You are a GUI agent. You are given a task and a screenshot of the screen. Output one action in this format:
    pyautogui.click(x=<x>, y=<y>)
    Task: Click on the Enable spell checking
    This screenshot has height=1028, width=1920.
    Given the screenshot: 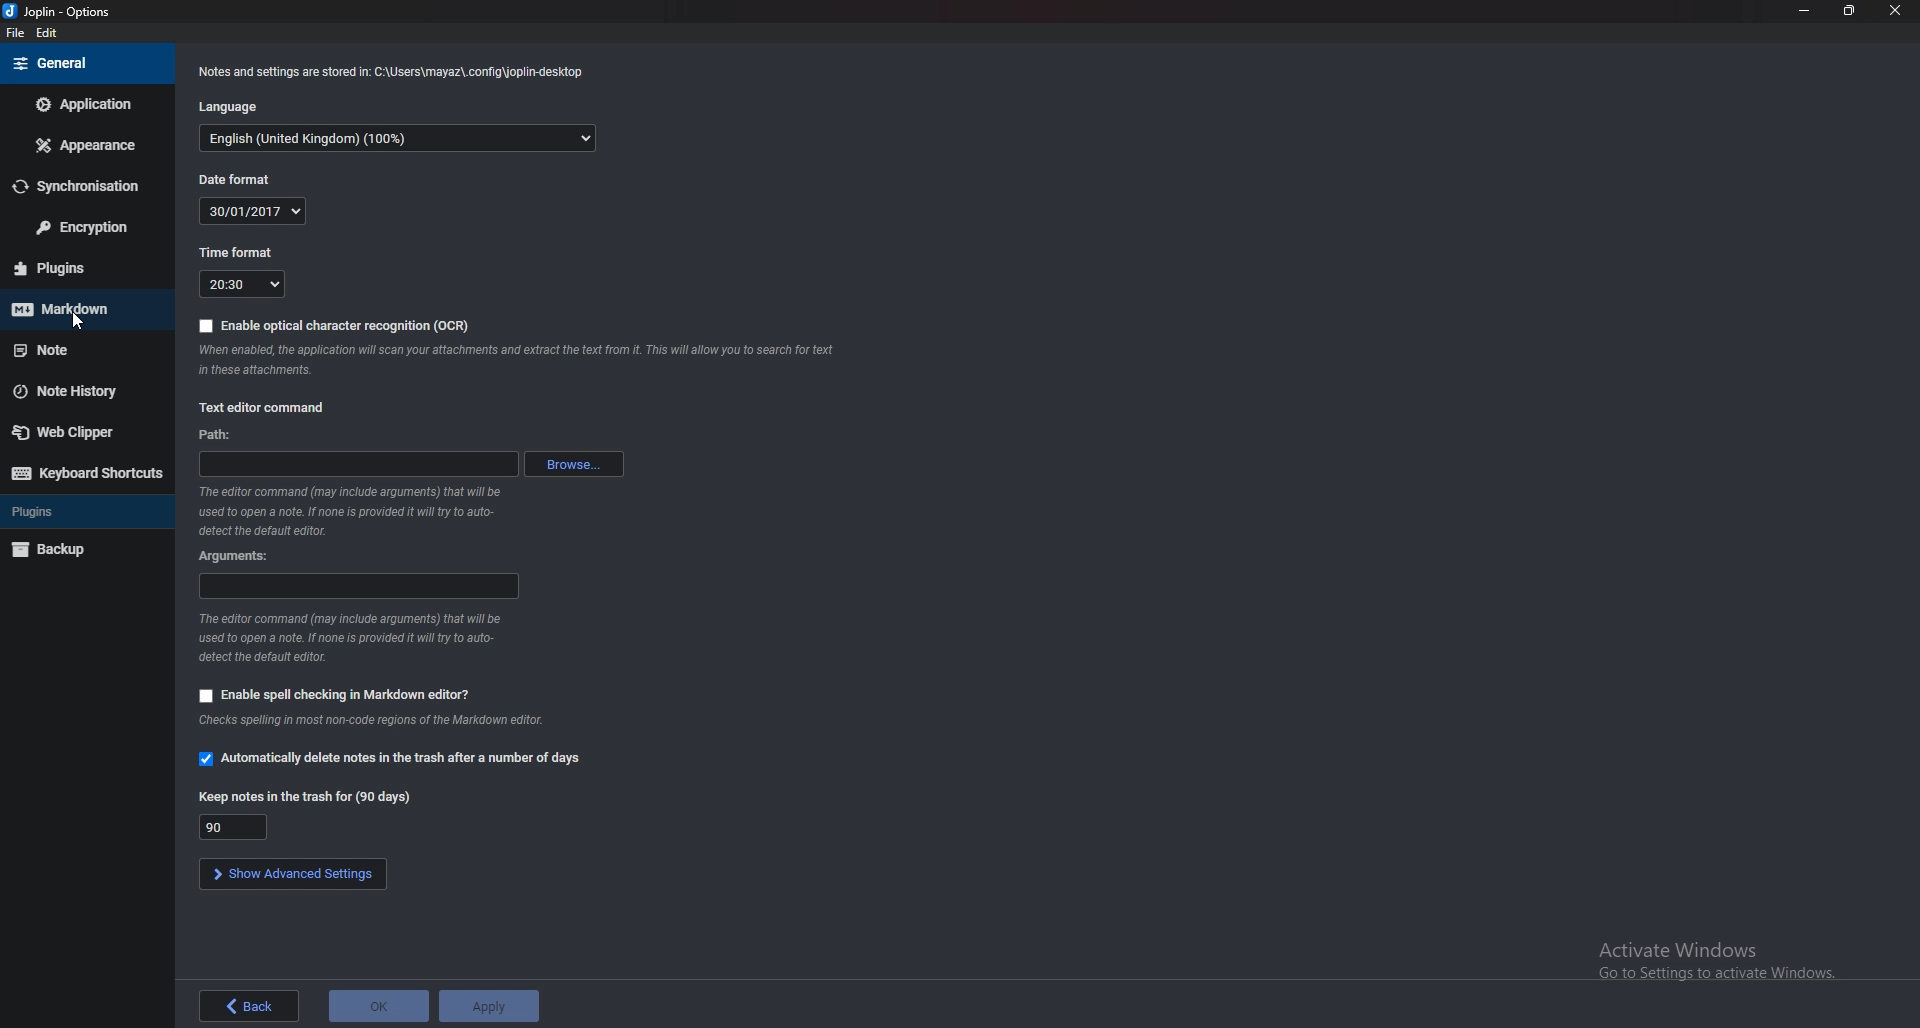 What is the action you would take?
    pyautogui.click(x=338, y=695)
    